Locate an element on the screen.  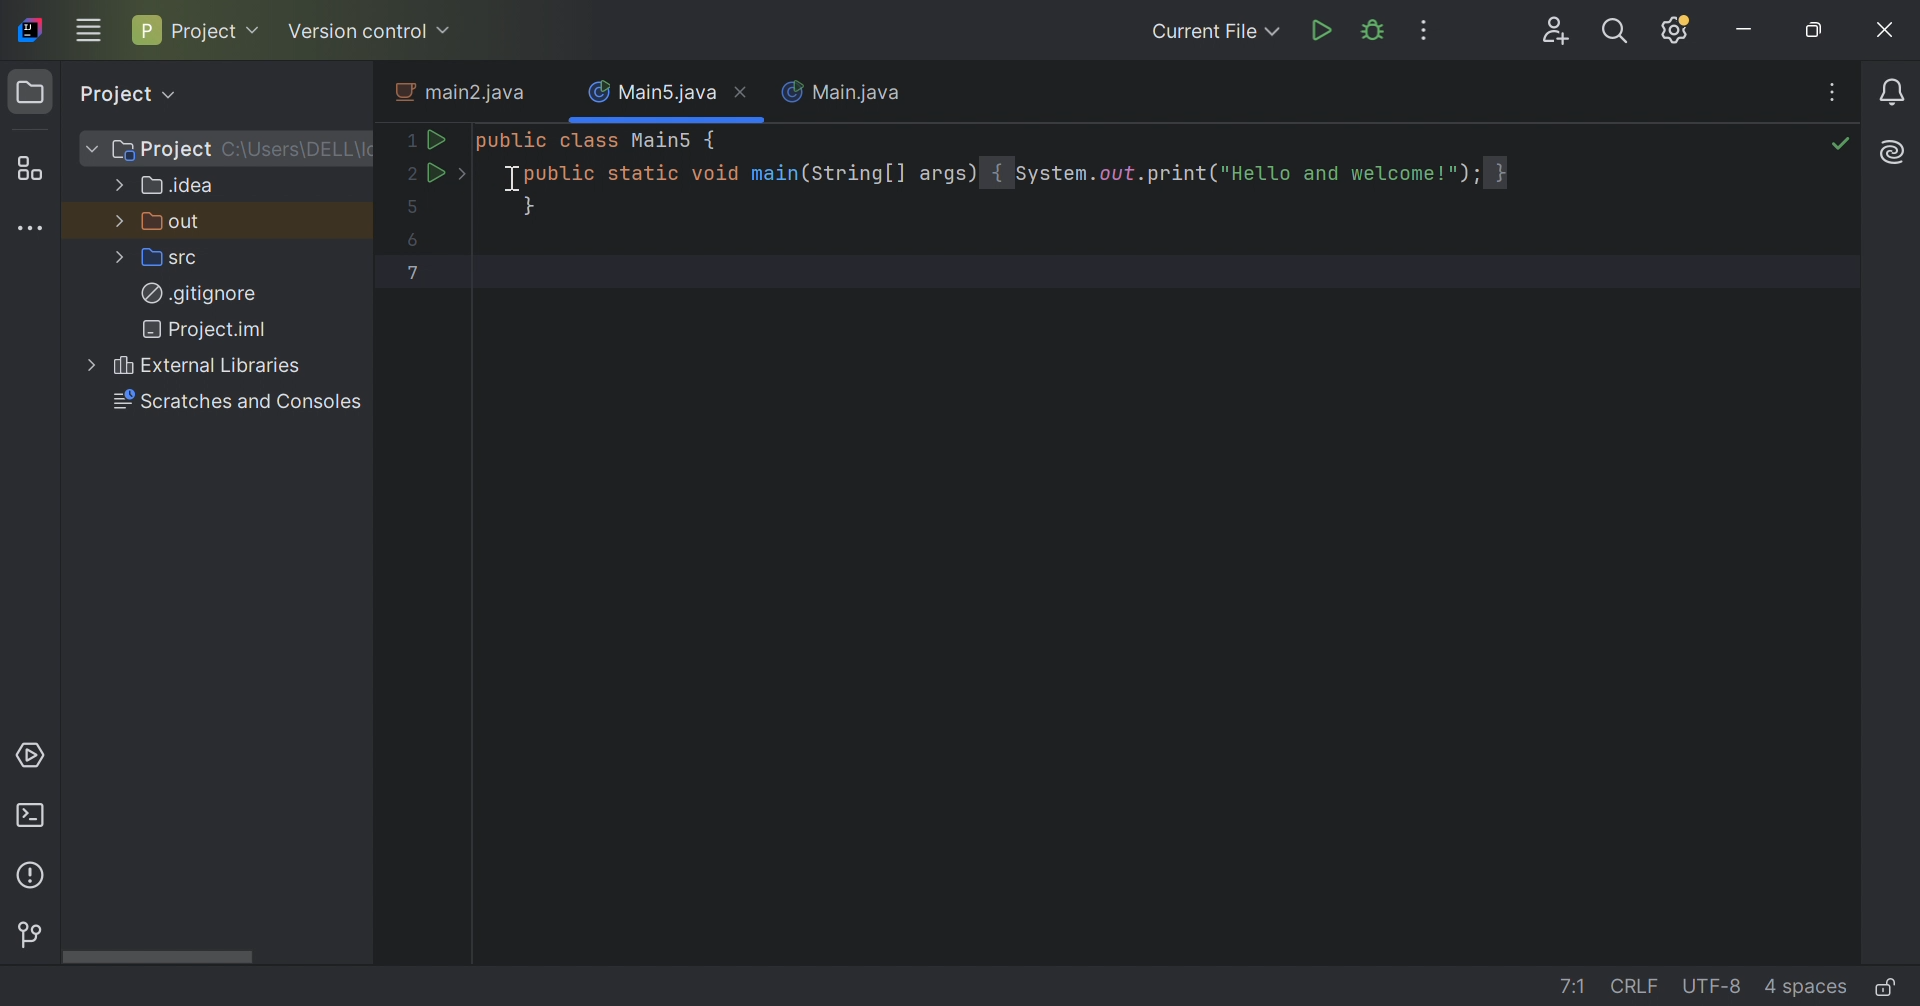
5 is located at coordinates (413, 208).